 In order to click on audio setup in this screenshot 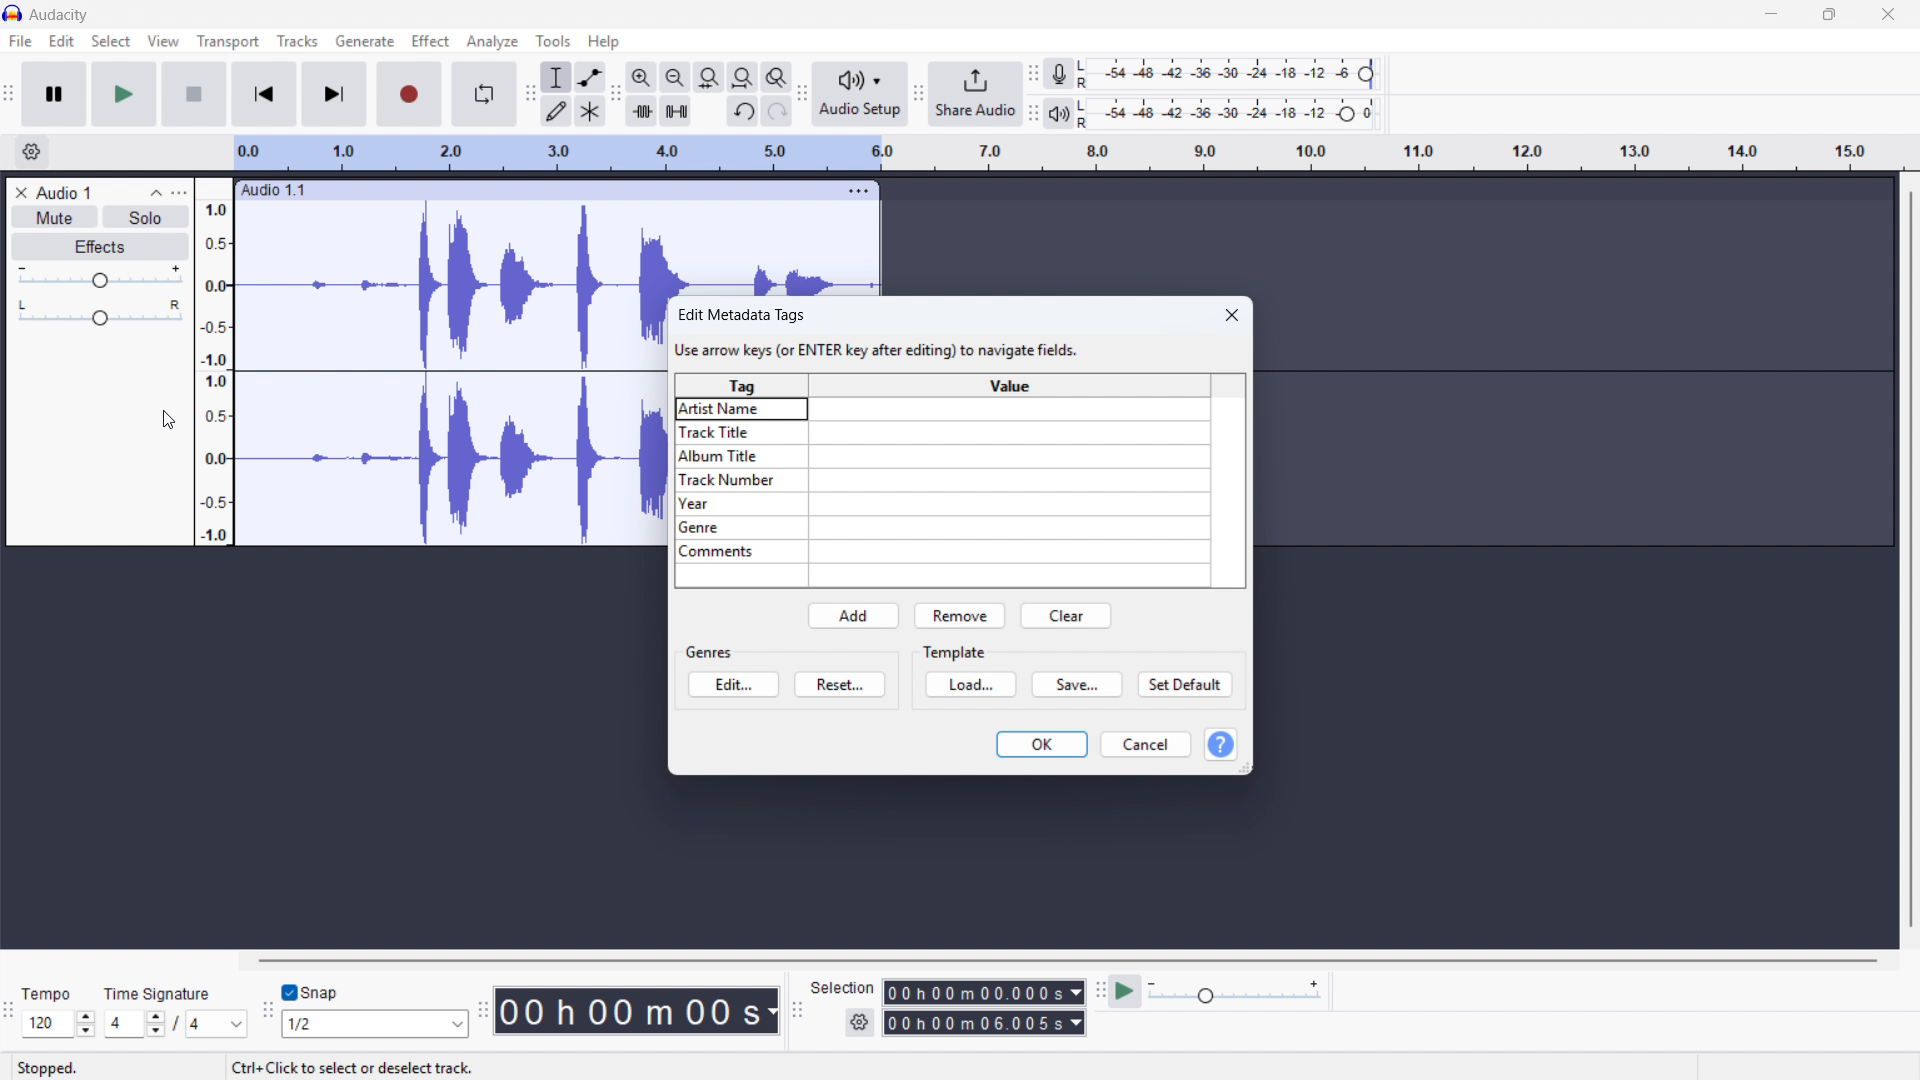, I will do `click(859, 93)`.